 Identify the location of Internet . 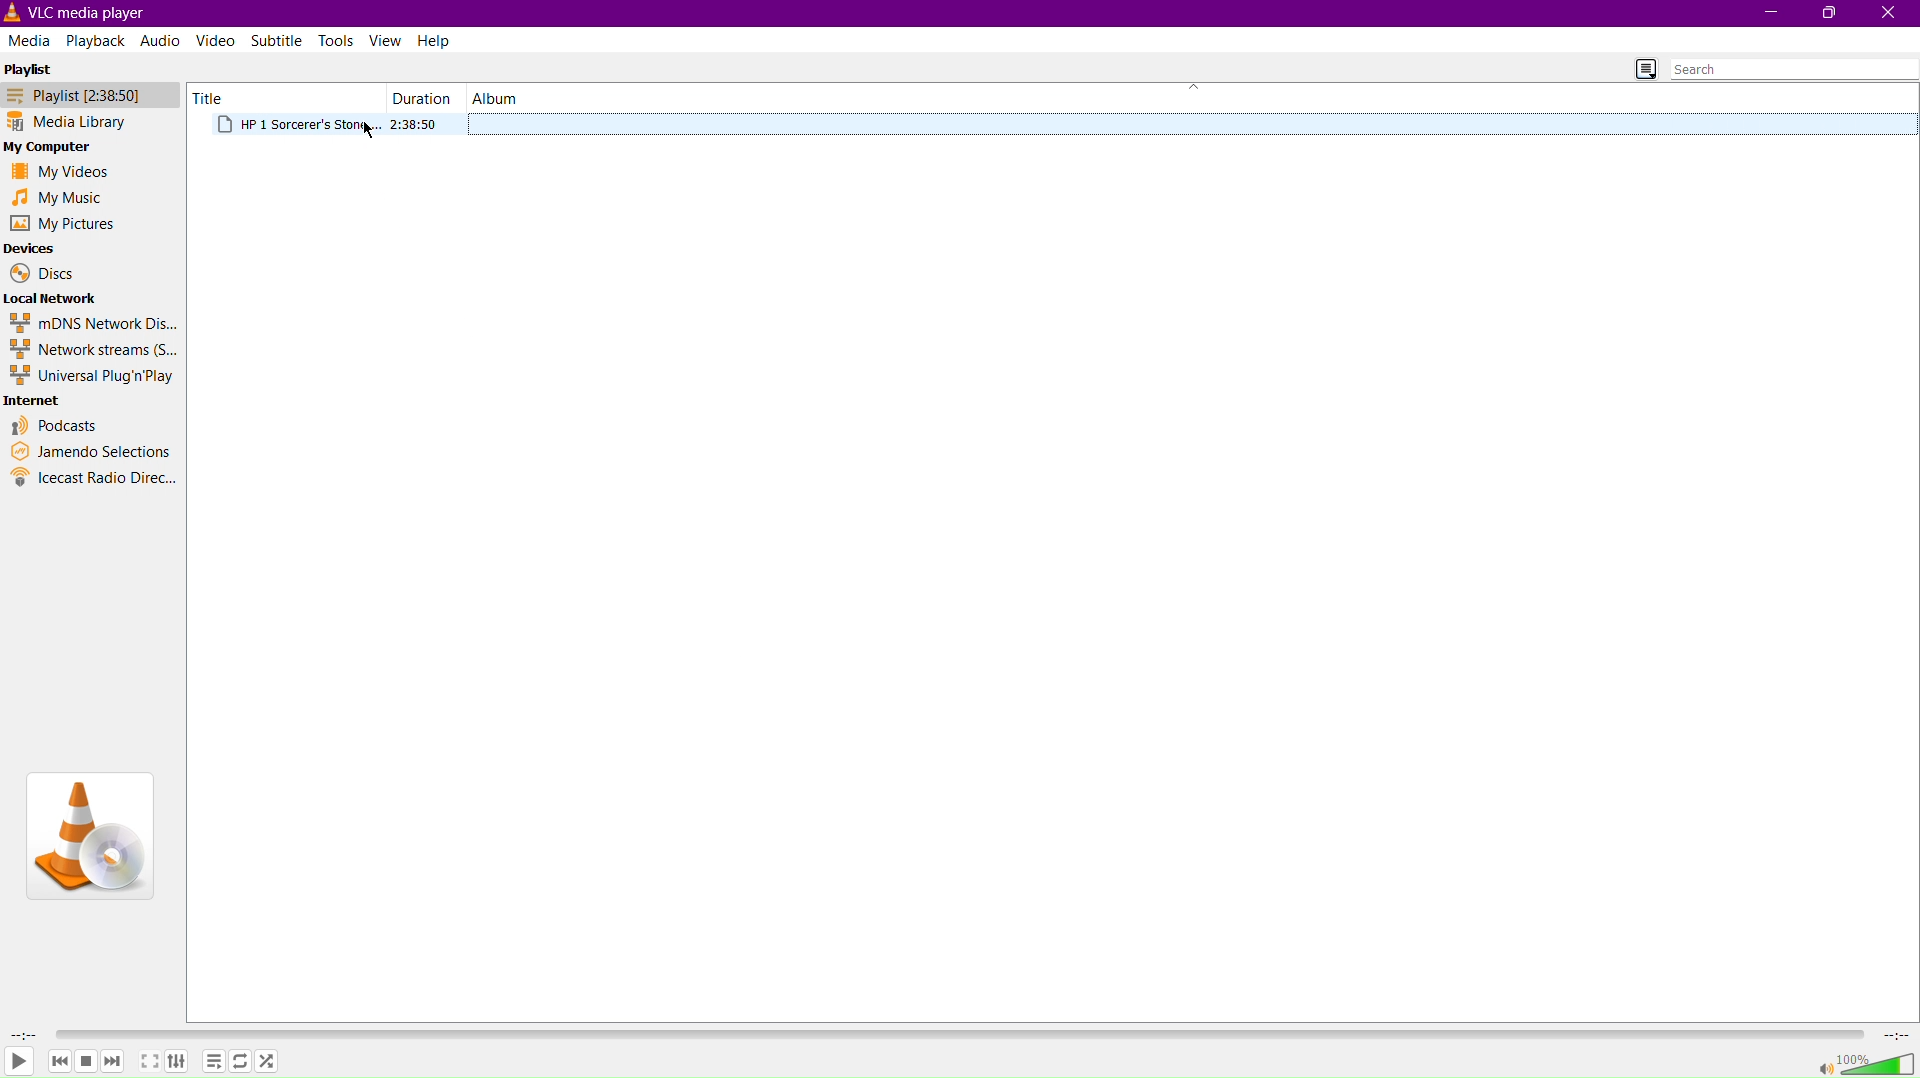
(36, 401).